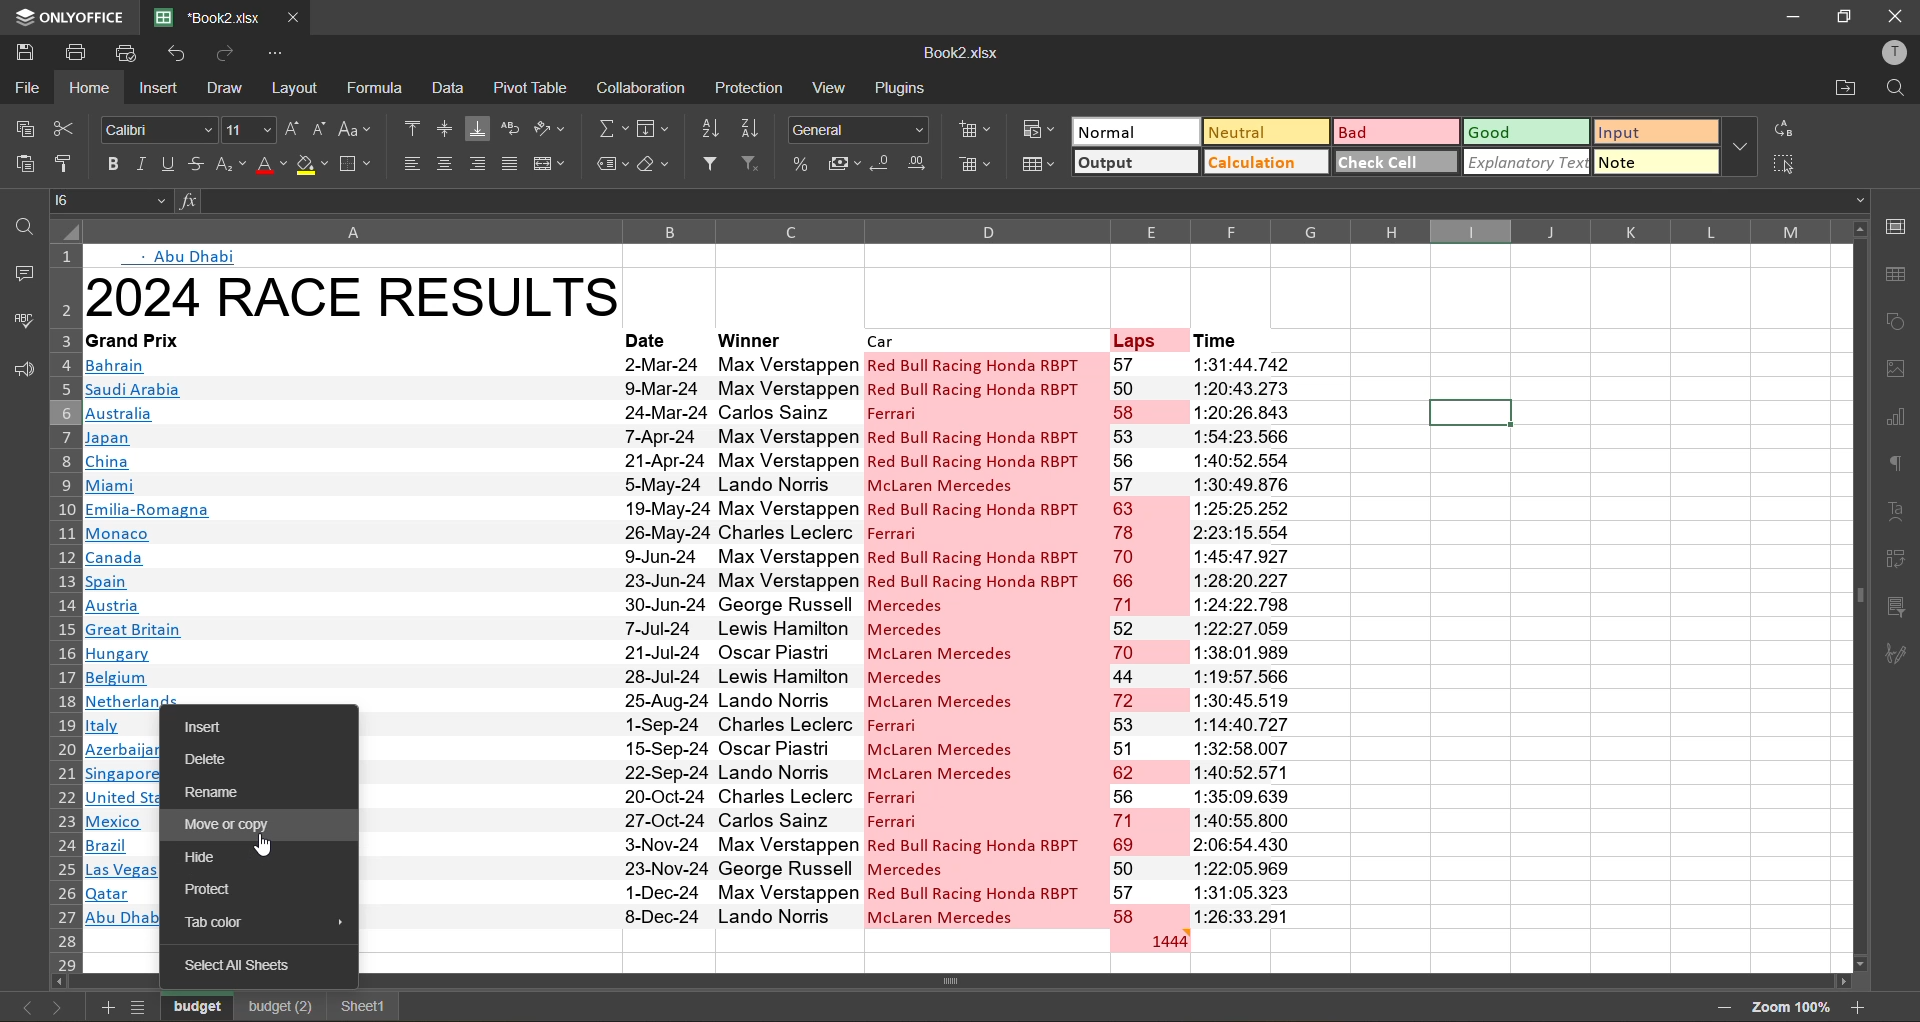 This screenshot has width=1920, height=1022. What do you see at coordinates (200, 1004) in the screenshot?
I see `sheet names` at bounding box center [200, 1004].